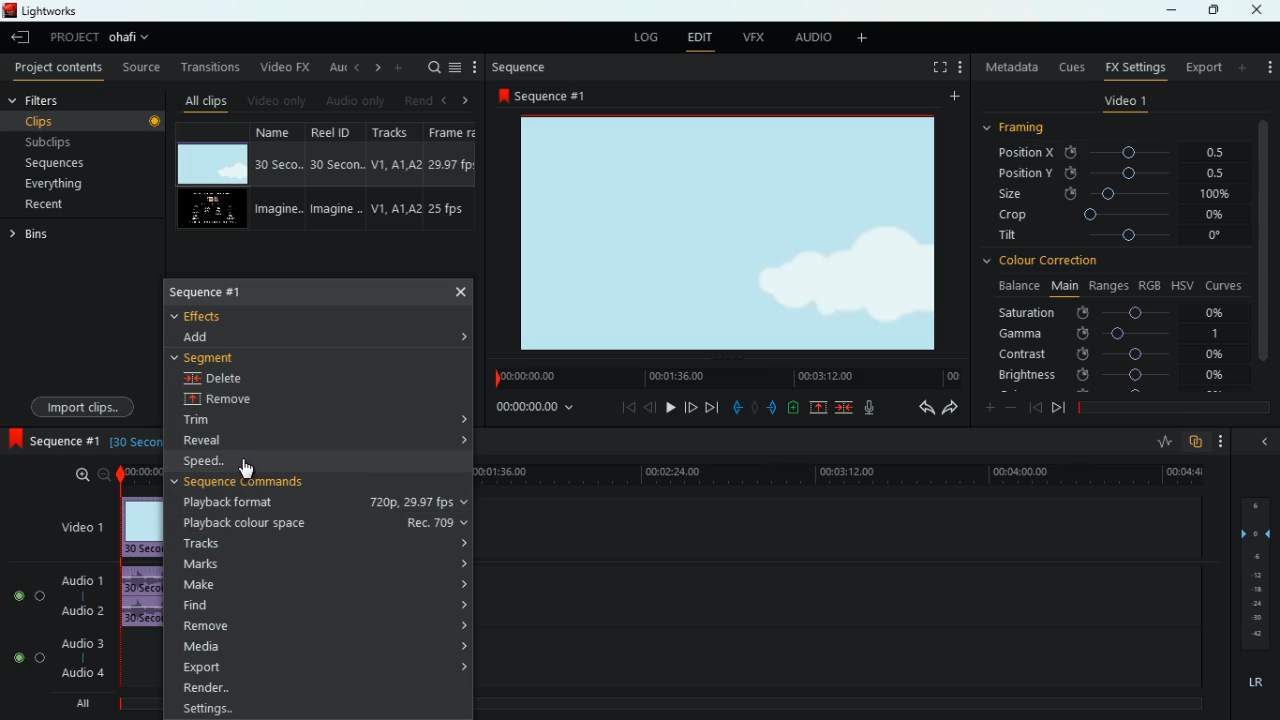  Describe the element at coordinates (137, 442) in the screenshot. I see `time` at that location.